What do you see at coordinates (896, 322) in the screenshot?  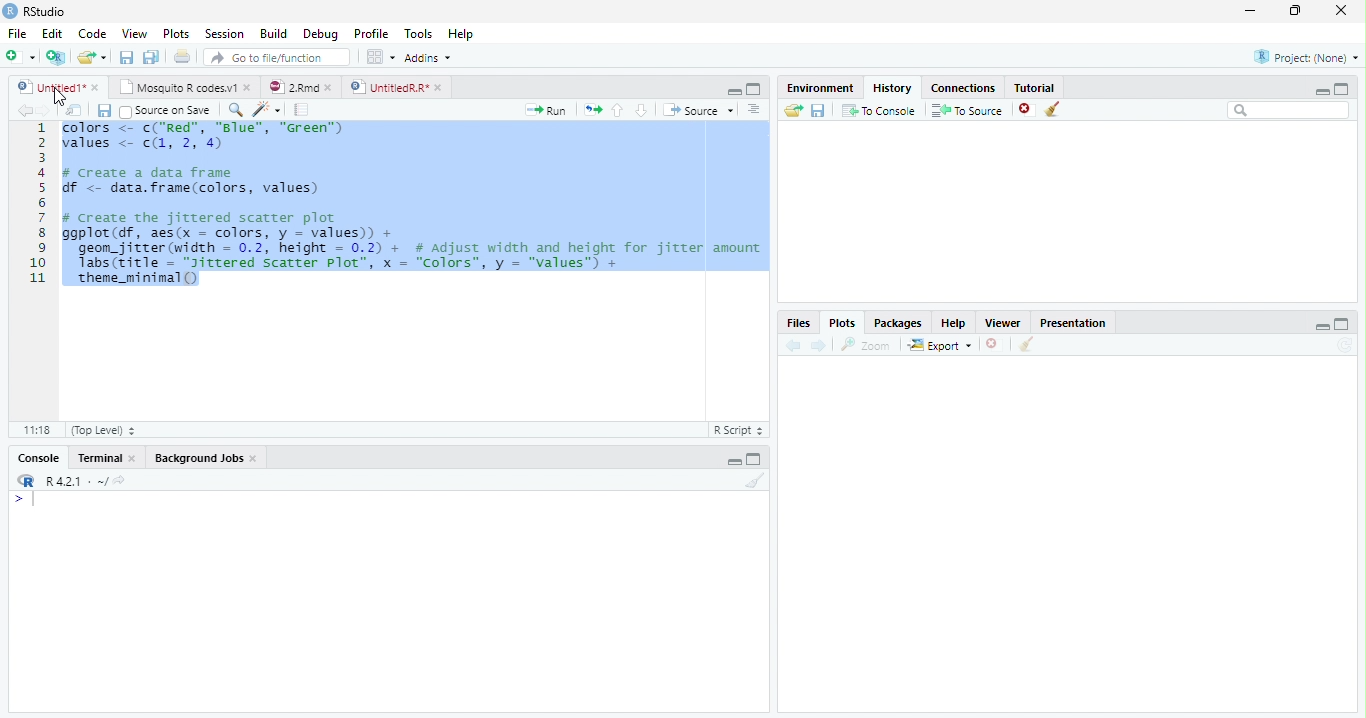 I see `Packages` at bounding box center [896, 322].